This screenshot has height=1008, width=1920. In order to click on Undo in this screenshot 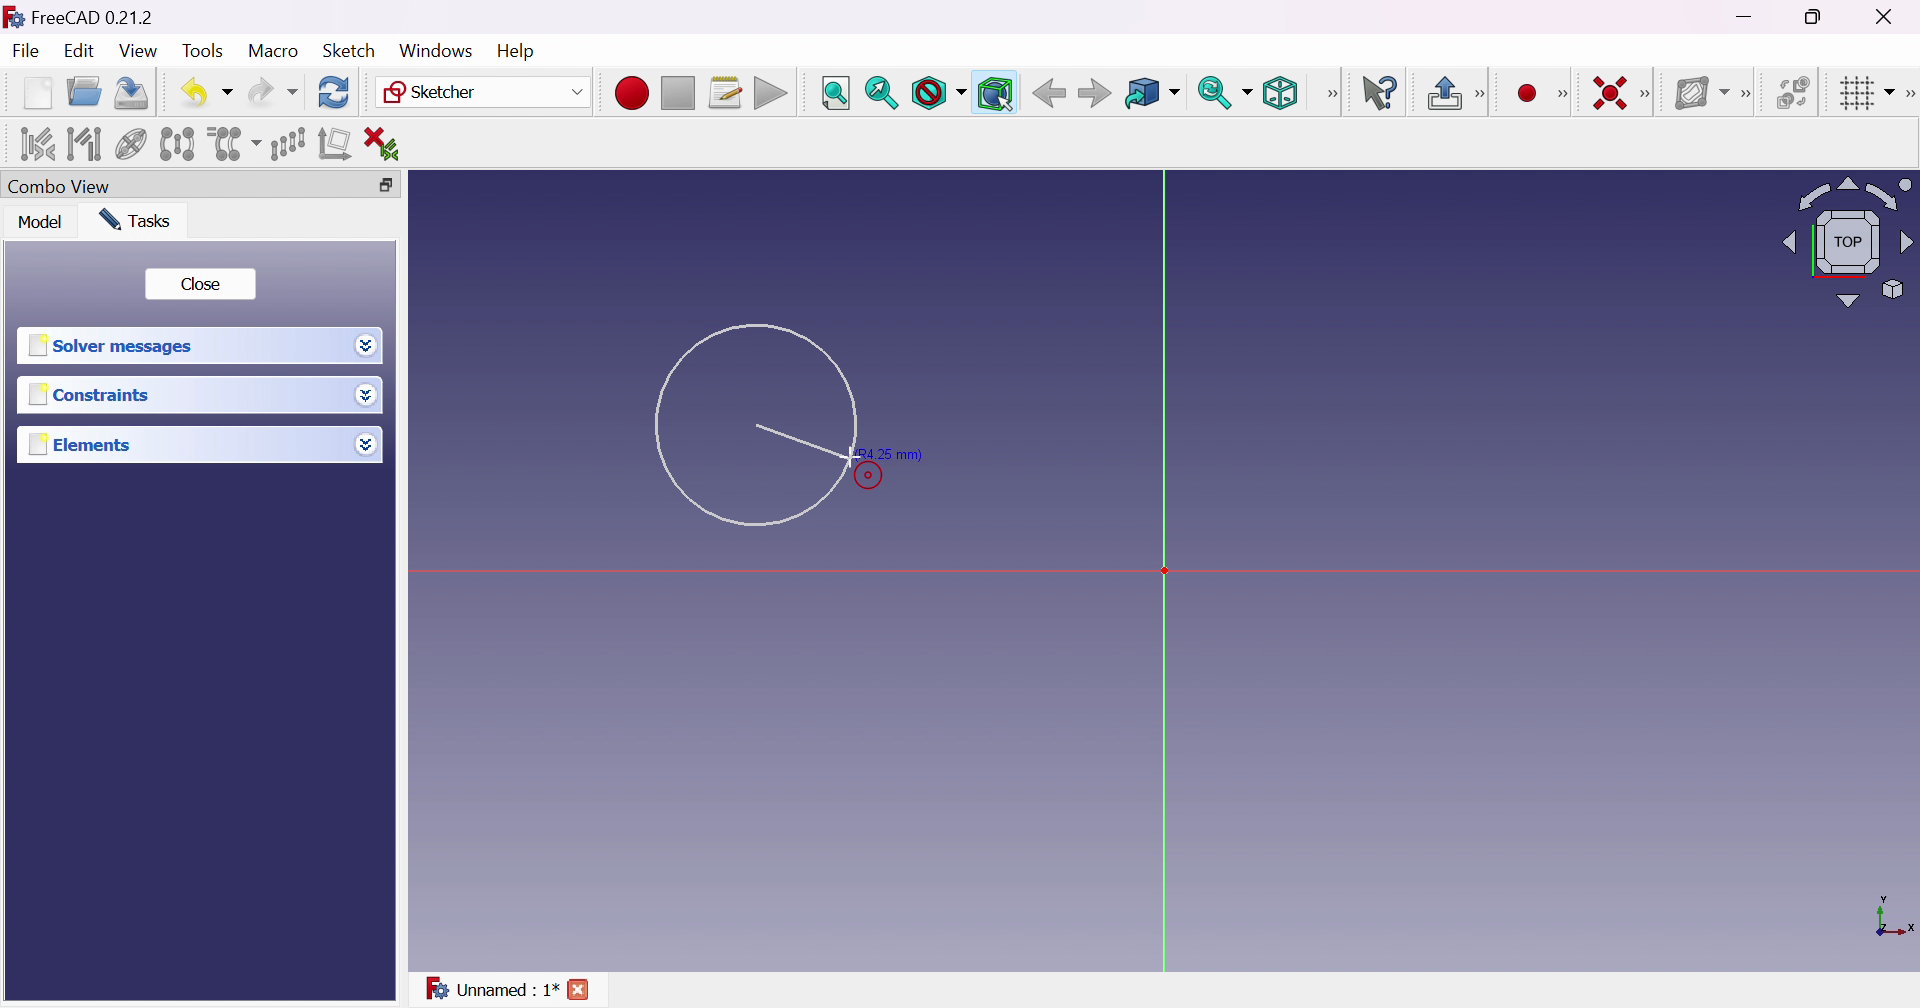, I will do `click(206, 93)`.